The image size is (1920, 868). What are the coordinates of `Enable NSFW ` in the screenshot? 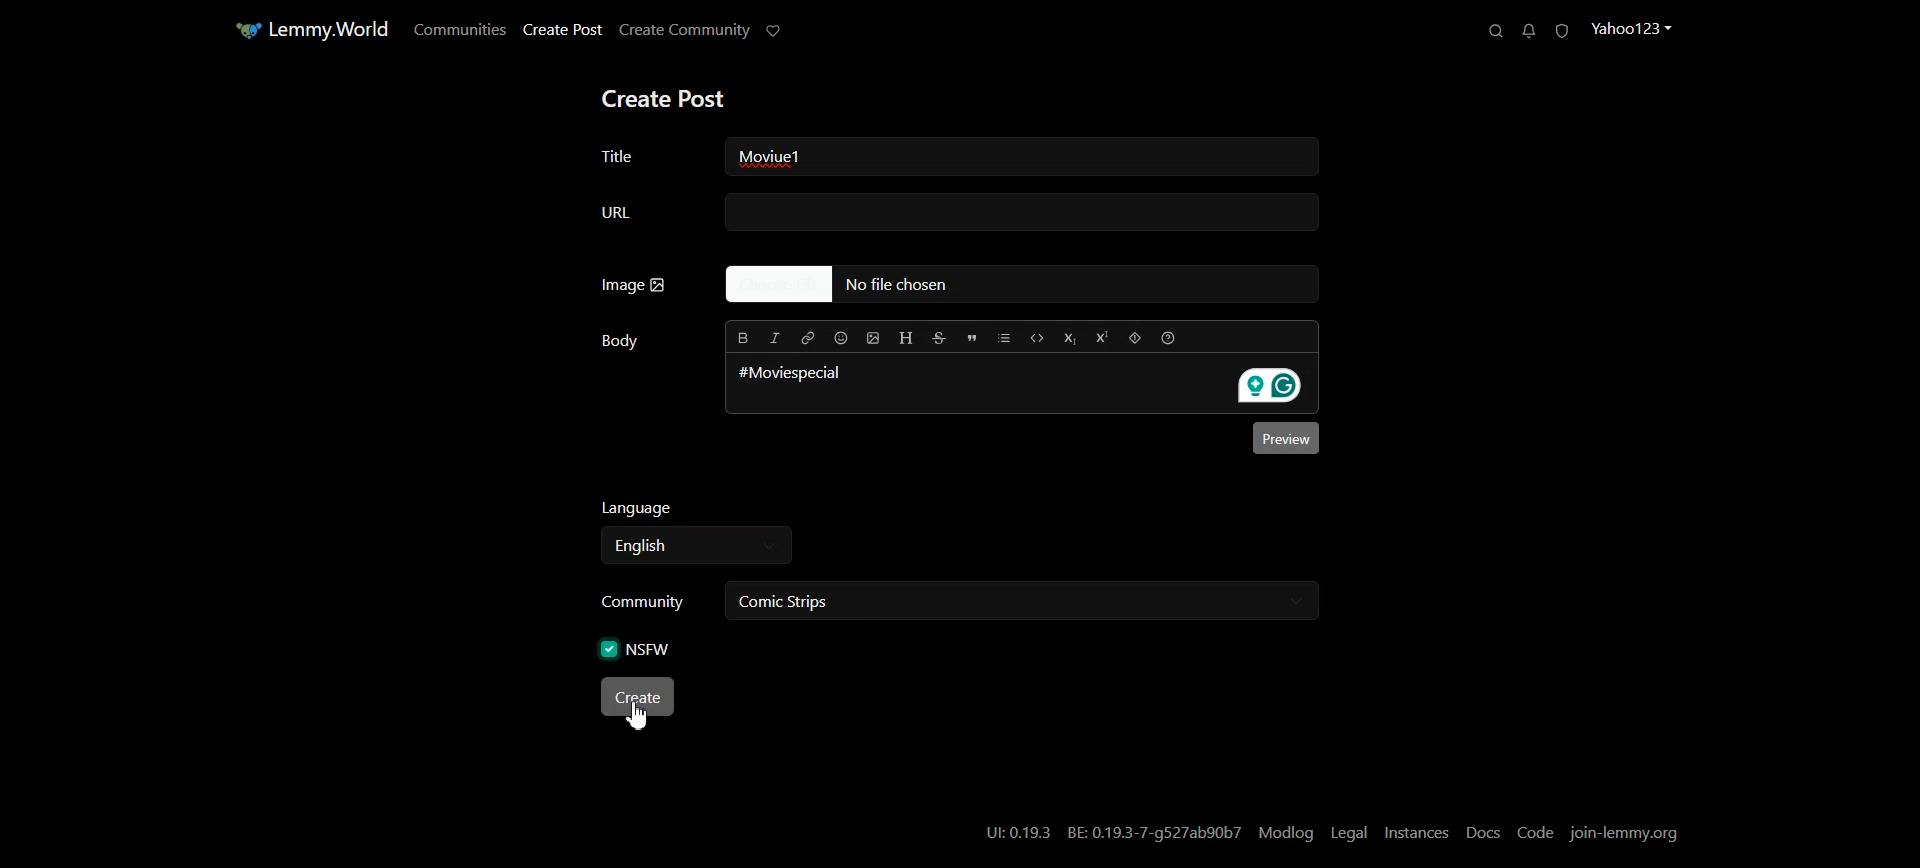 It's located at (638, 647).